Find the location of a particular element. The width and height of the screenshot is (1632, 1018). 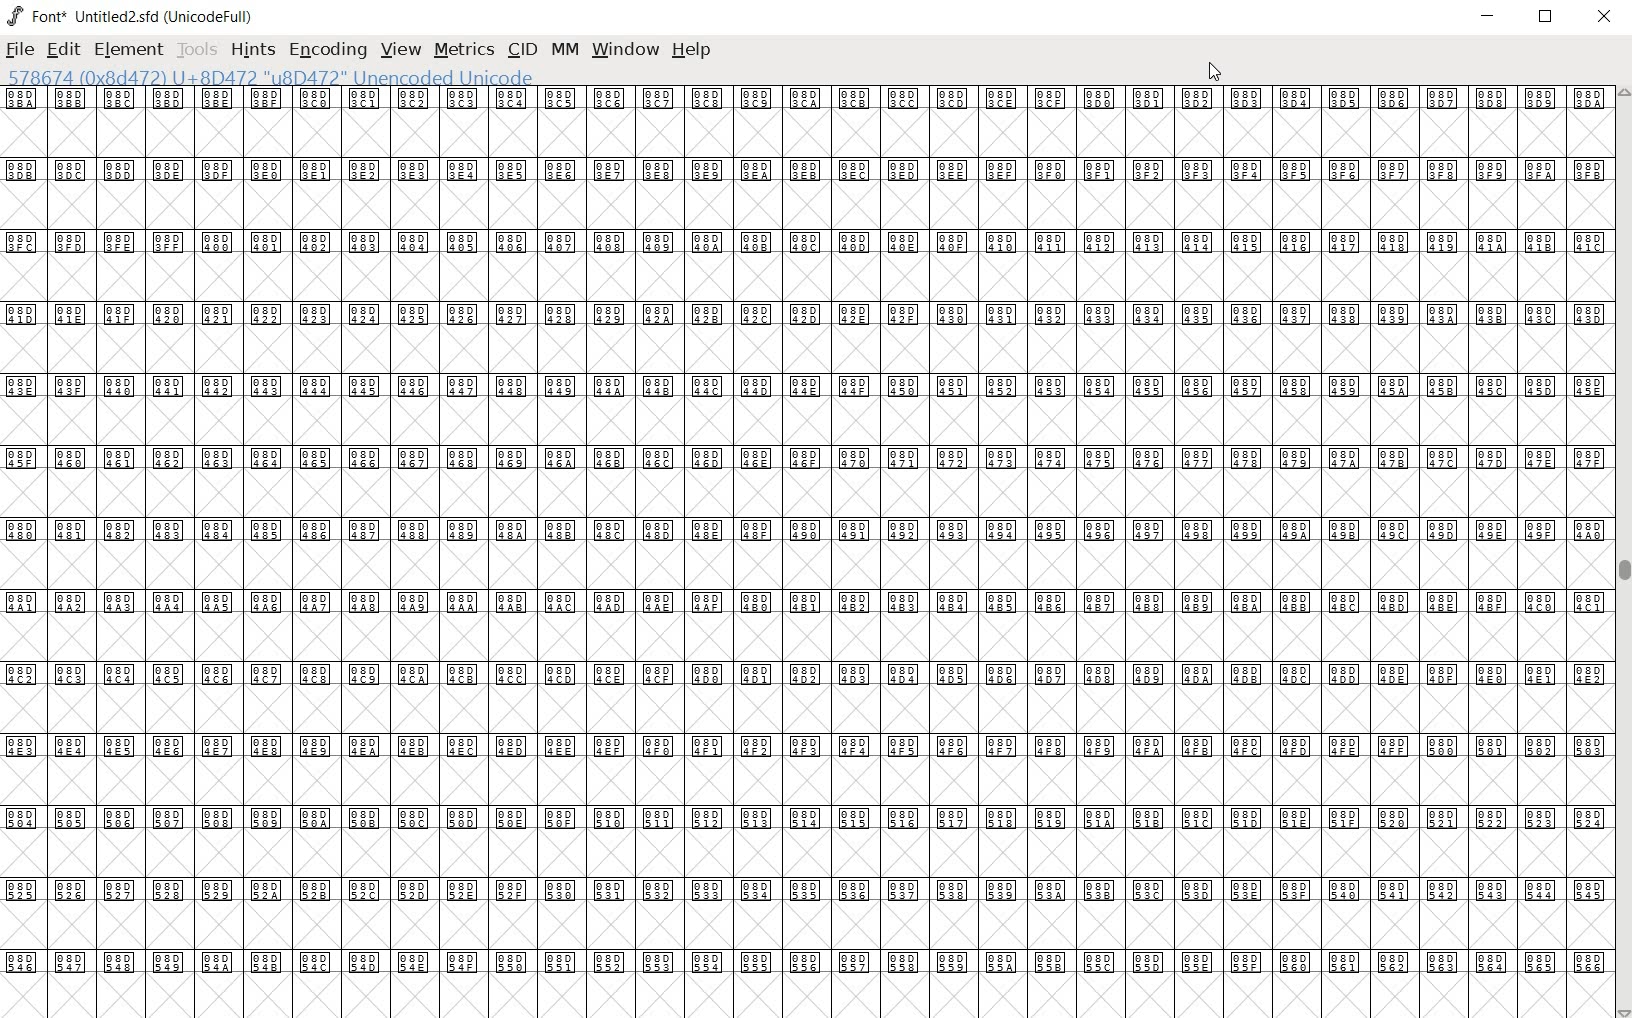

font* Untitled2.sfd (UnicodeFull) is located at coordinates (128, 15).